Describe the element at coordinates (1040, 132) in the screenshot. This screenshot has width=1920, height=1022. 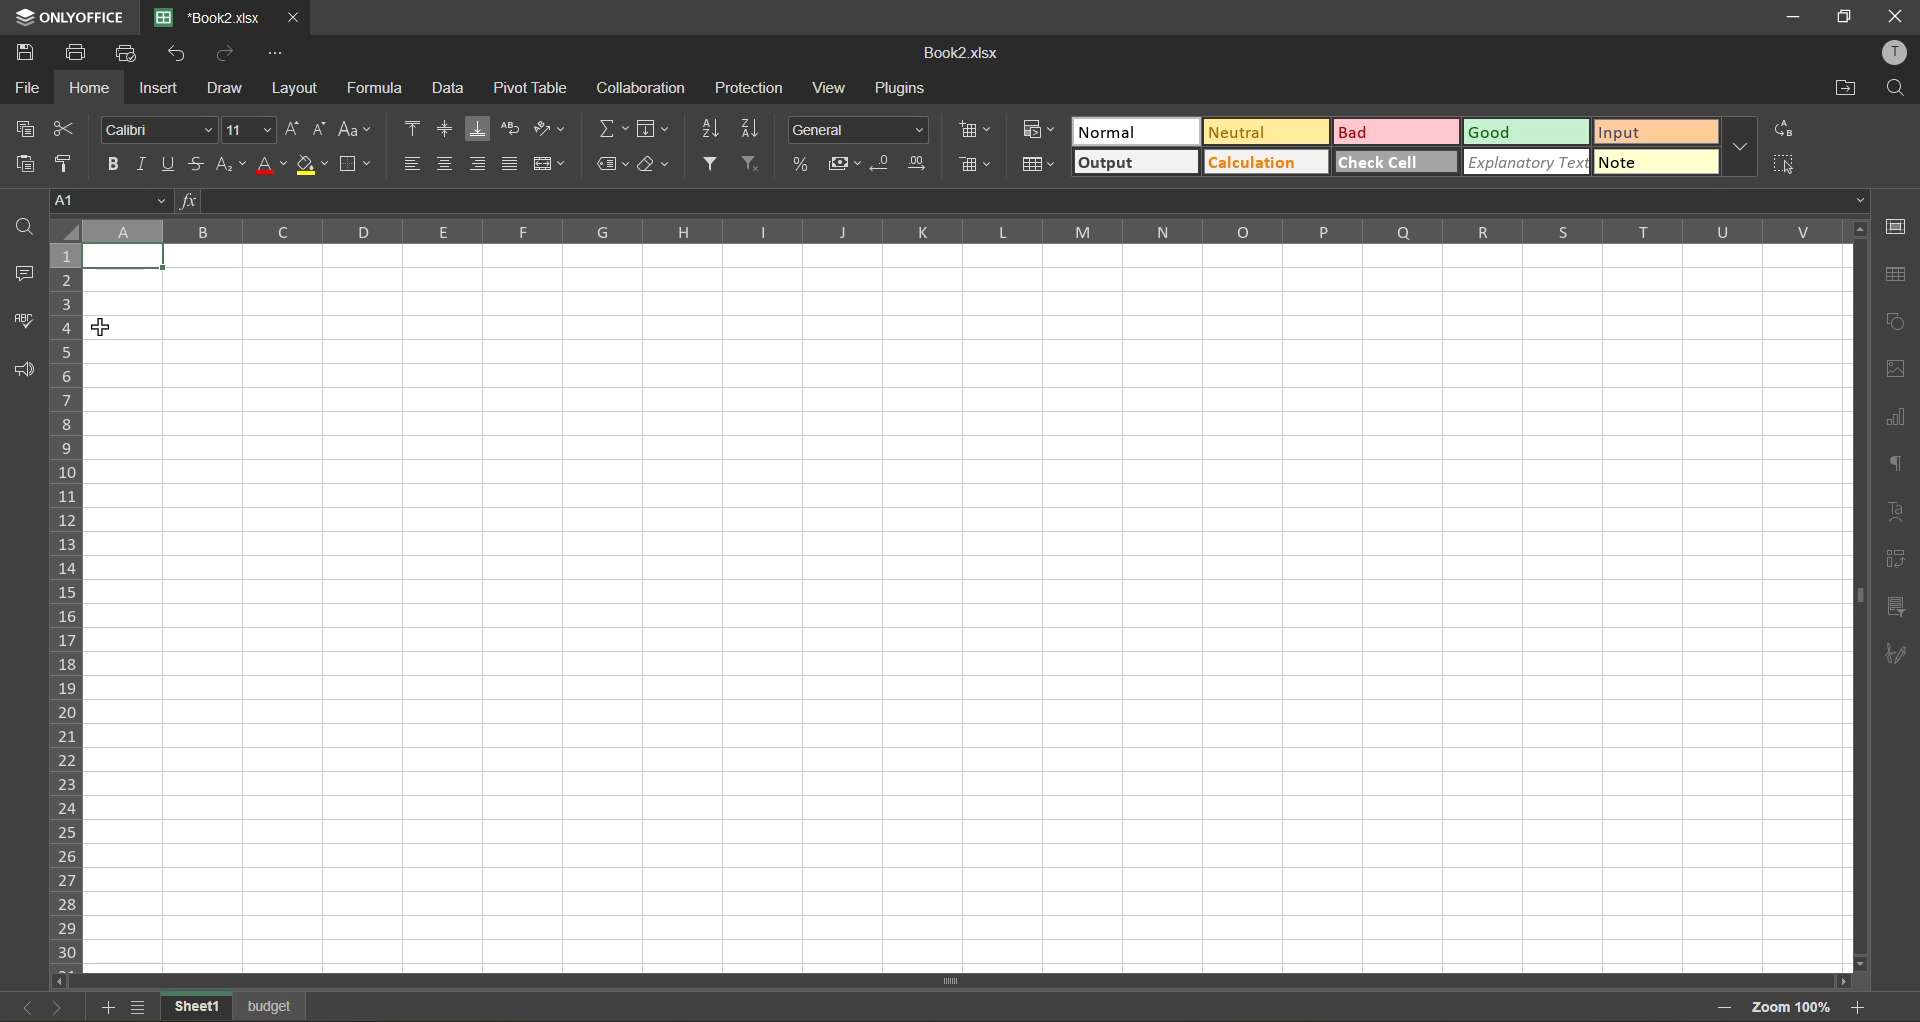
I see `conditional formatting` at that location.